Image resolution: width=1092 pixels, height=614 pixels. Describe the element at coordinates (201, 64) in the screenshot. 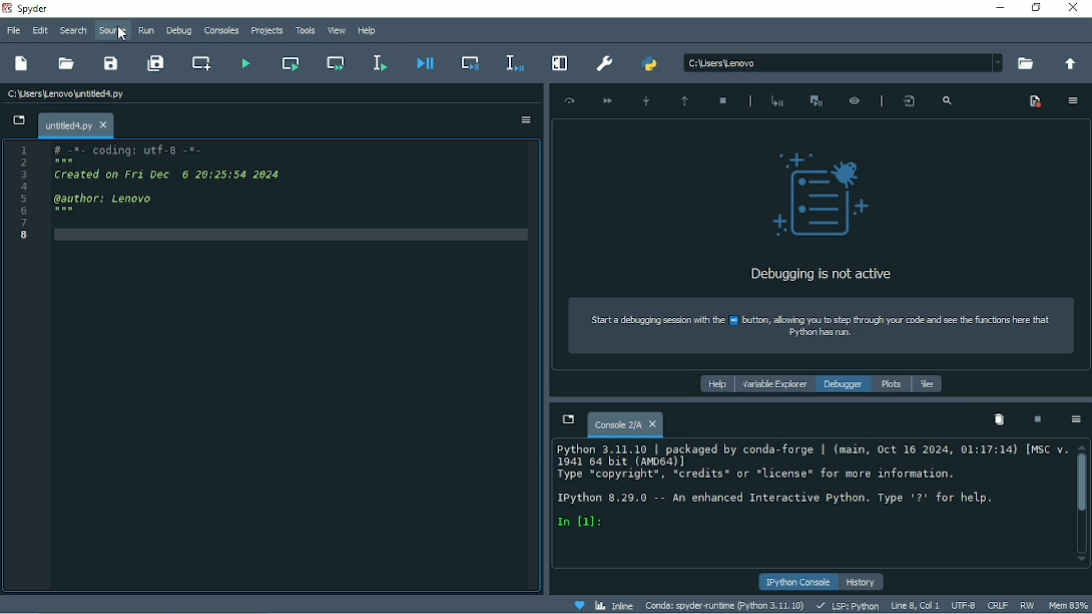

I see `Create new cell at the current line` at that location.